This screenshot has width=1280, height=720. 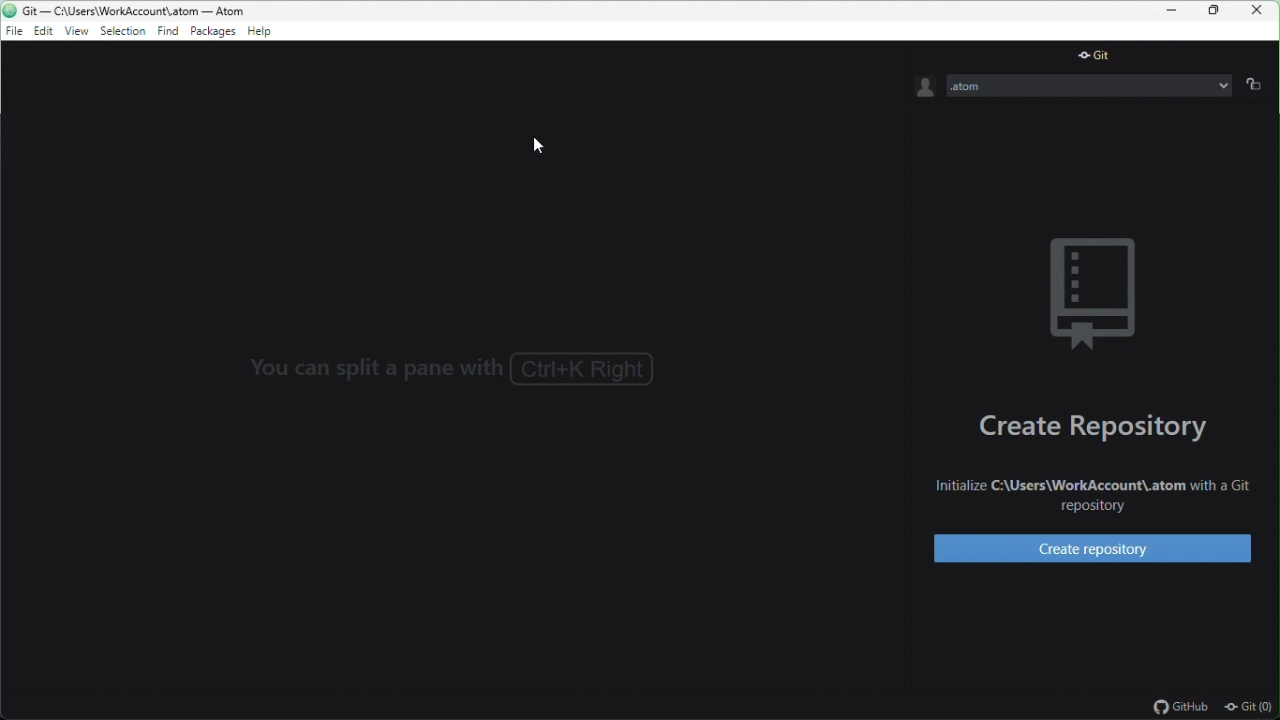 I want to click on package, so click(x=213, y=32).